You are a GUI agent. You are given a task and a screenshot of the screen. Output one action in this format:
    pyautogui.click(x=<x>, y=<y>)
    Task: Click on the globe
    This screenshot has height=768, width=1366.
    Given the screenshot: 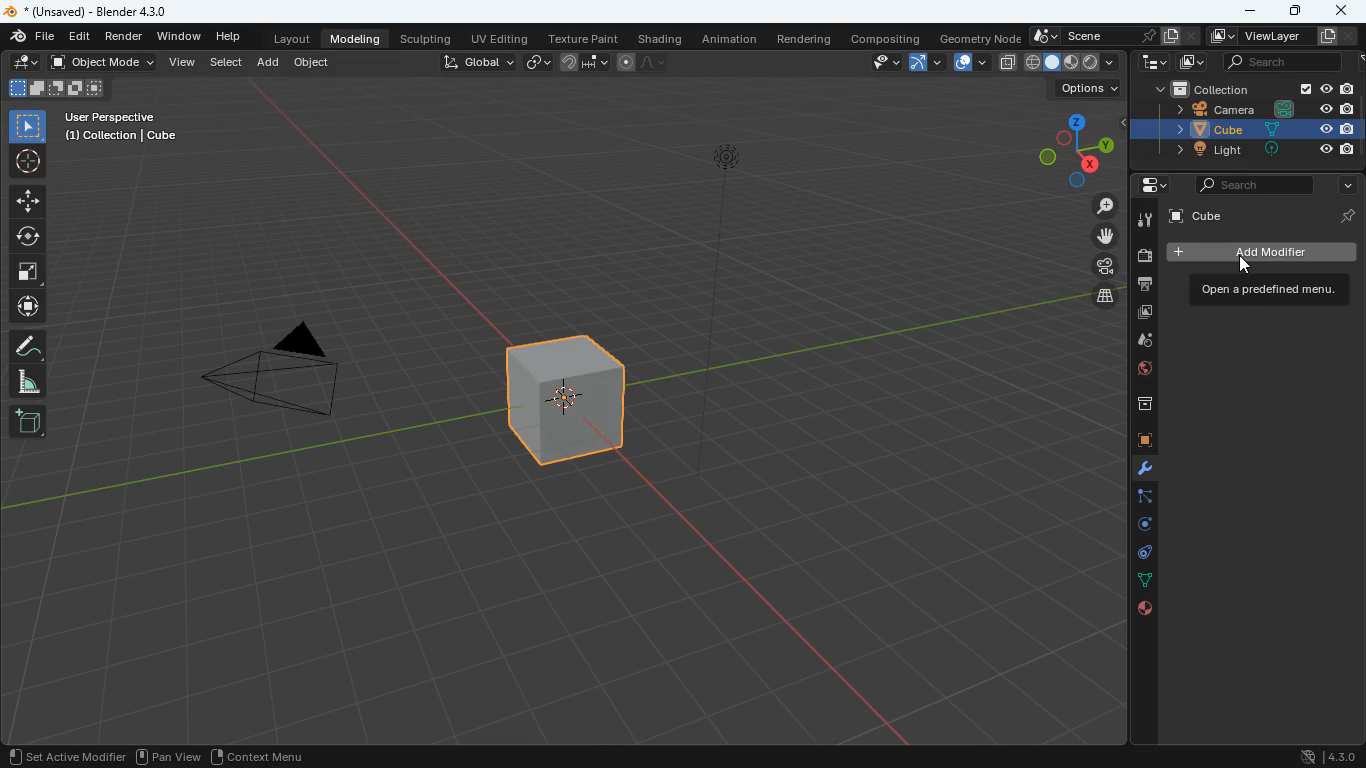 What is the action you would take?
    pyautogui.click(x=1135, y=372)
    